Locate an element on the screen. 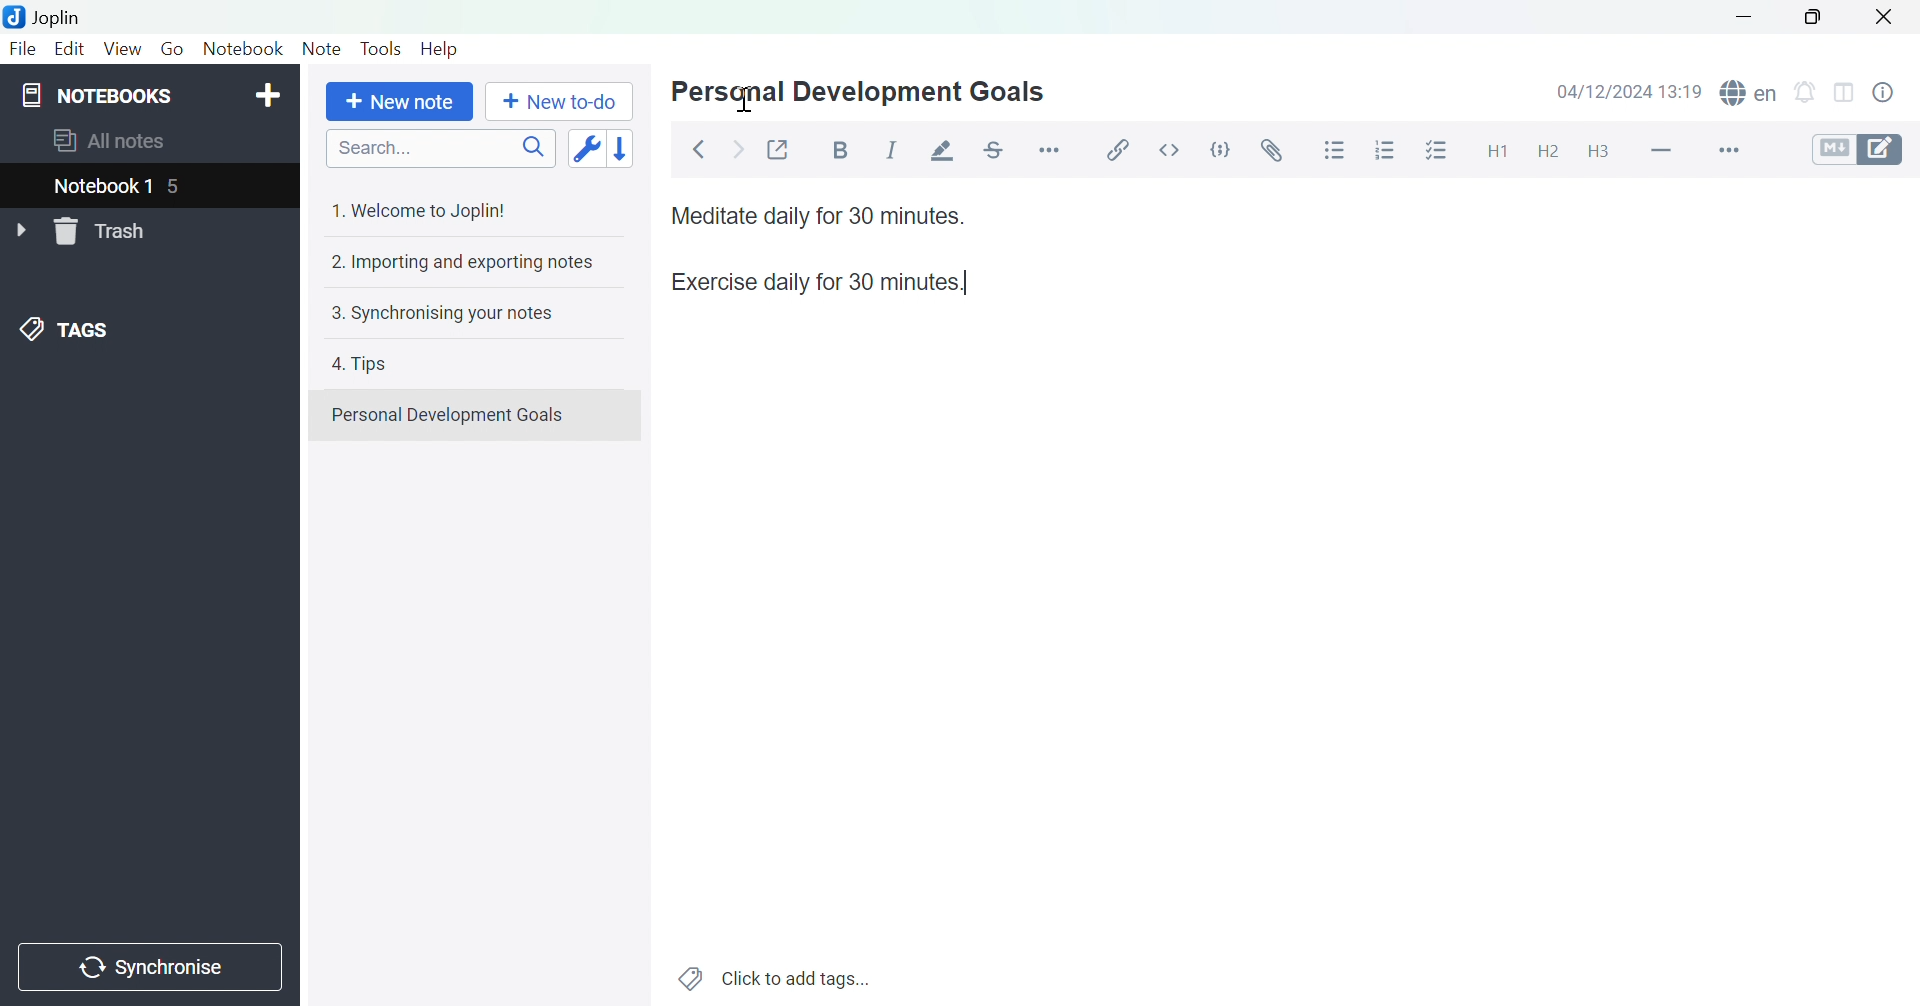 This screenshot has height=1006, width=1920. Note is located at coordinates (320, 50).